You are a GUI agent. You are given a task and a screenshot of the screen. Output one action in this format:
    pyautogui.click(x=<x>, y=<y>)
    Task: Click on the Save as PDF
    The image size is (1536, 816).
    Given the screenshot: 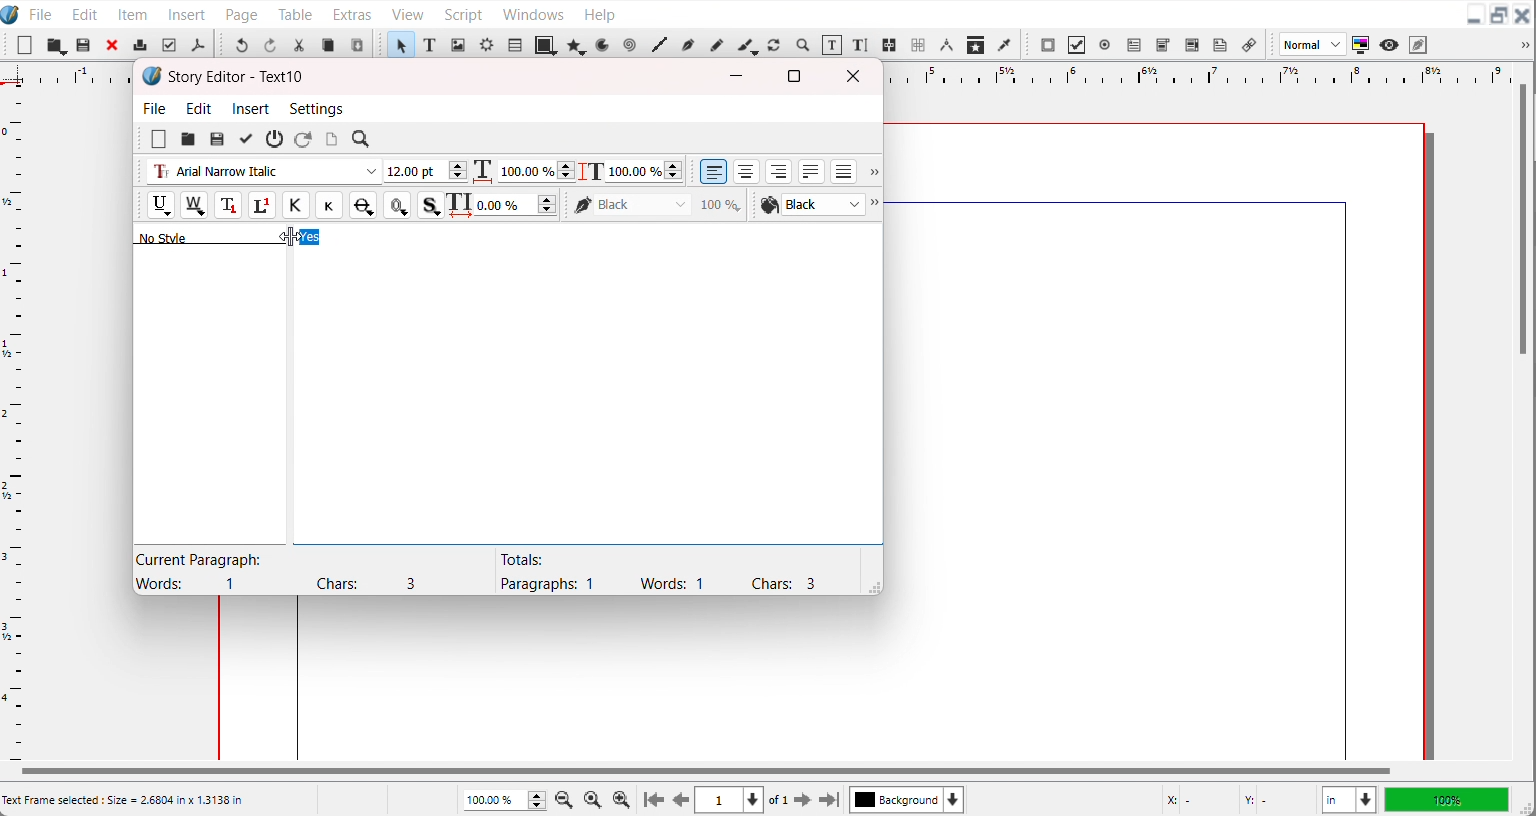 What is the action you would take?
    pyautogui.click(x=197, y=45)
    